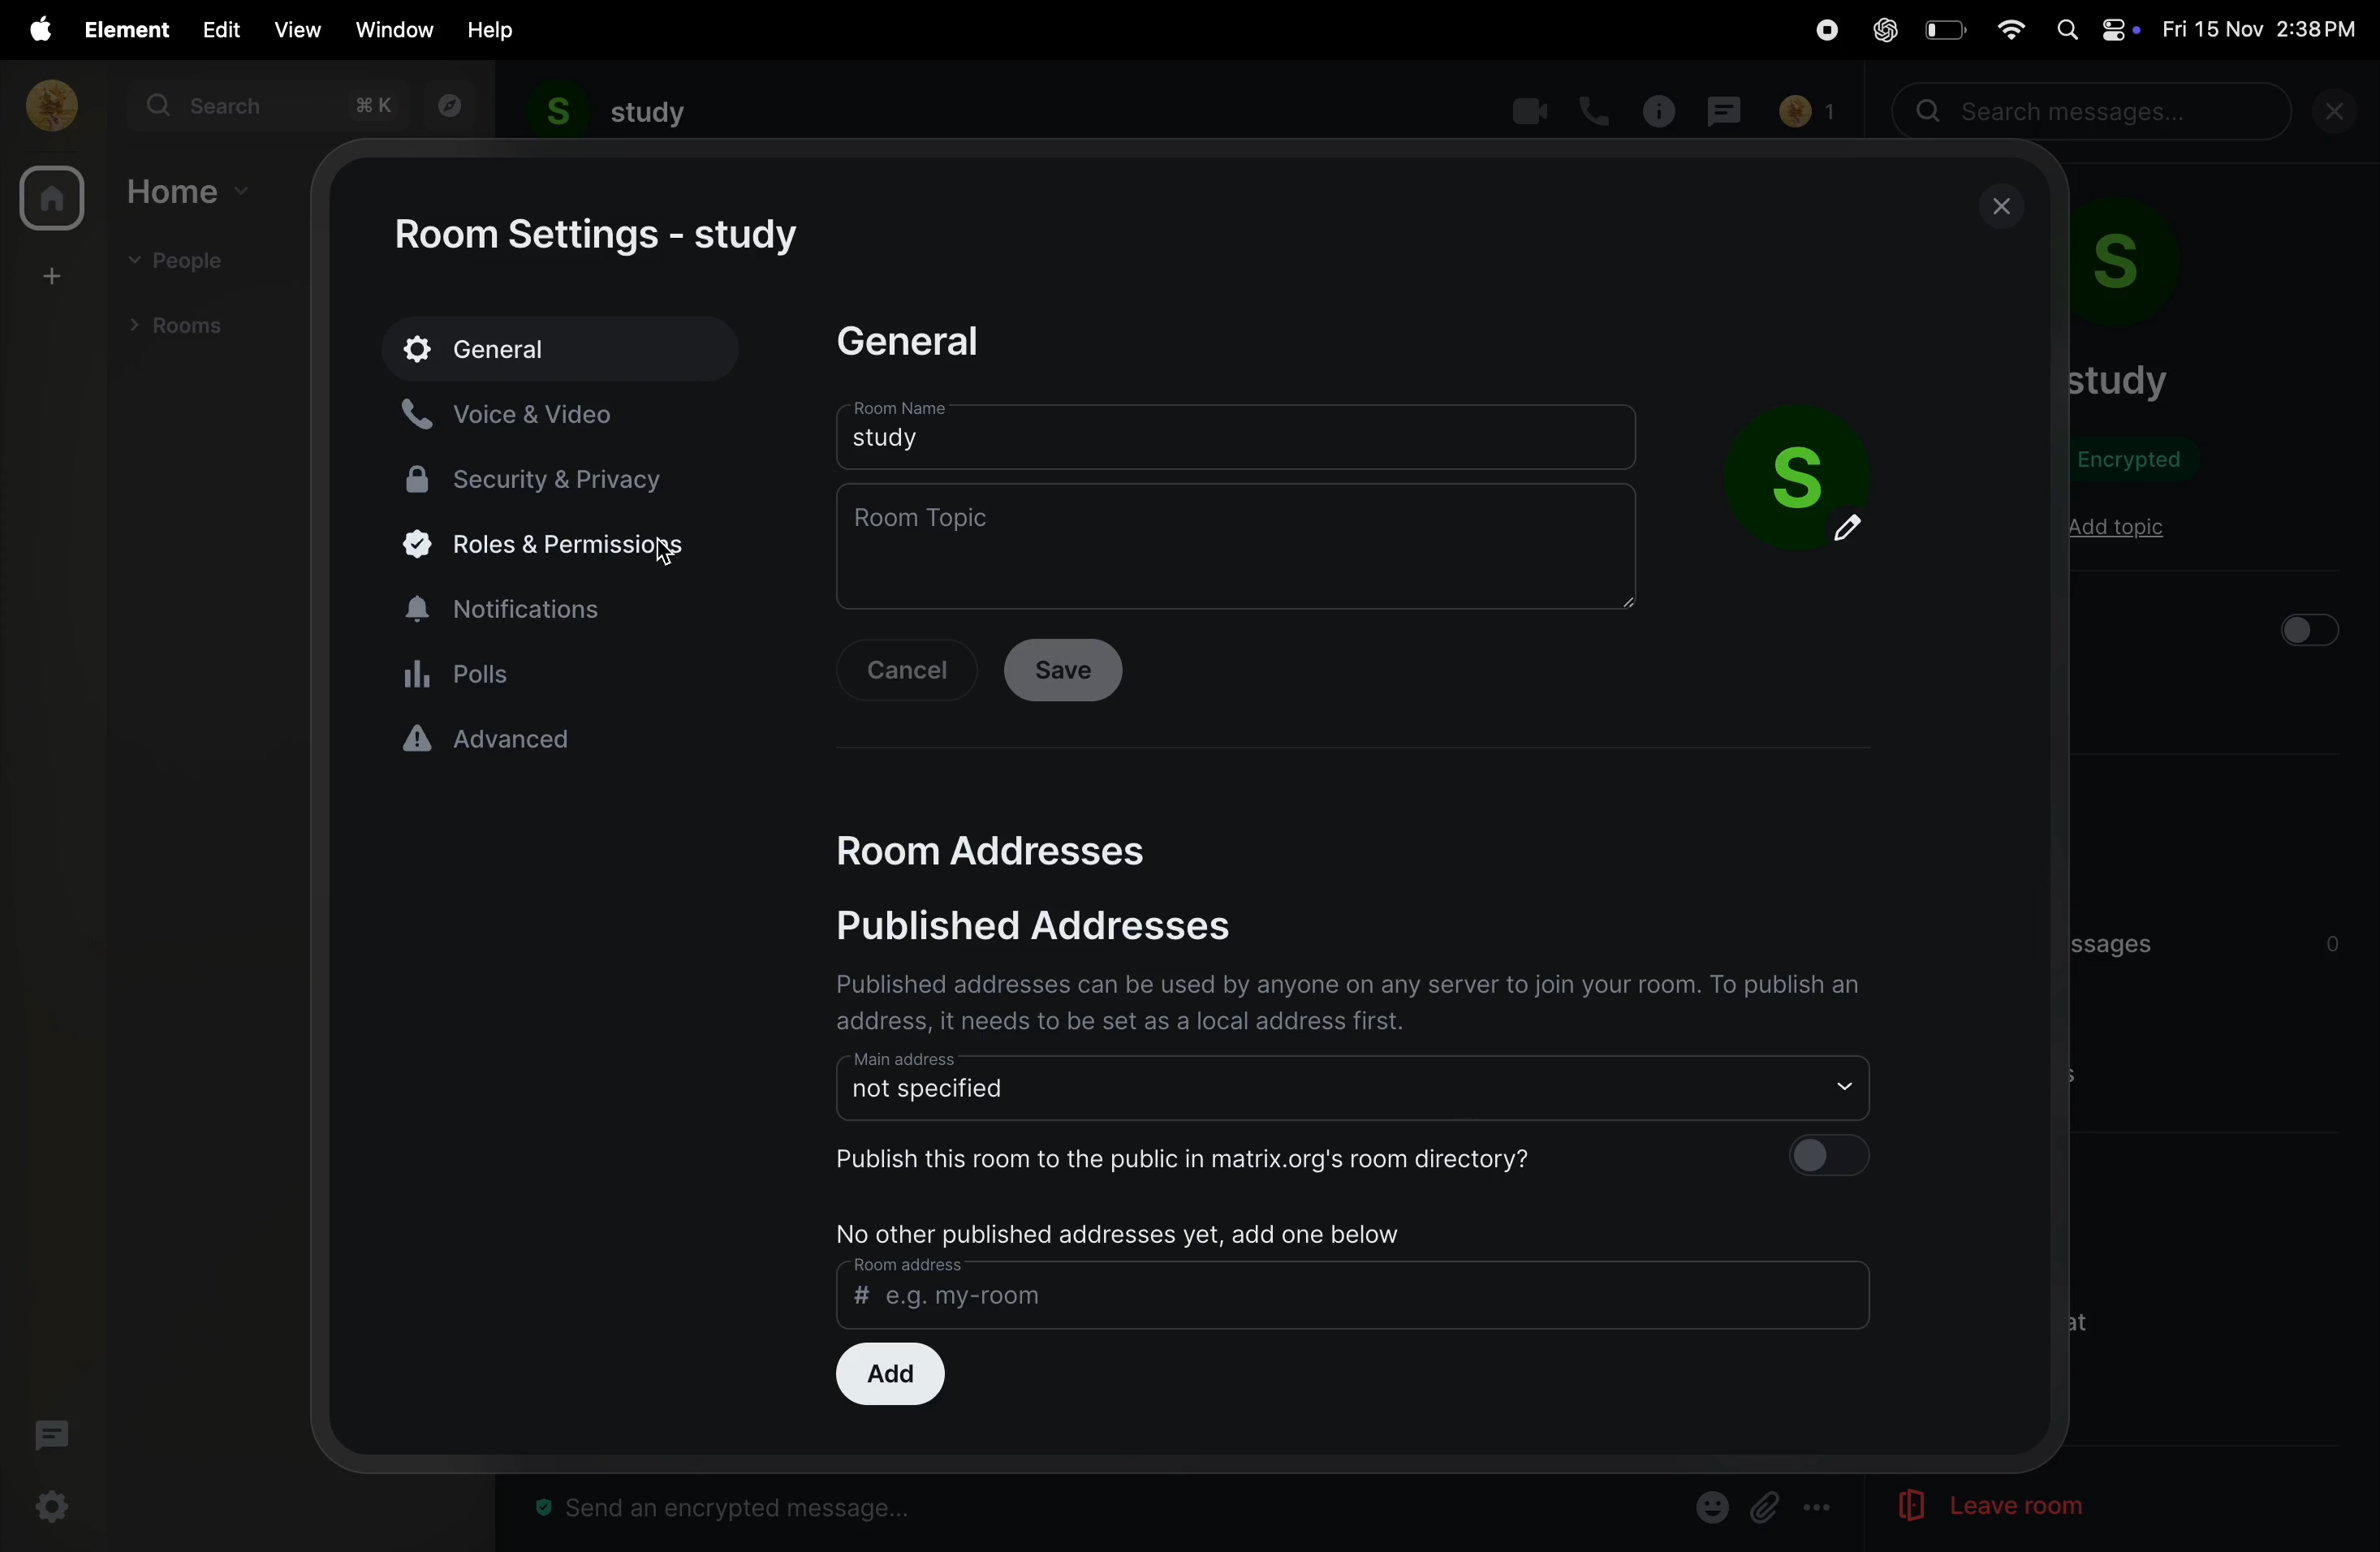 The height and width of the screenshot is (1552, 2380). What do you see at coordinates (1820, 1509) in the screenshot?
I see `more options` at bounding box center [1820, 1509].